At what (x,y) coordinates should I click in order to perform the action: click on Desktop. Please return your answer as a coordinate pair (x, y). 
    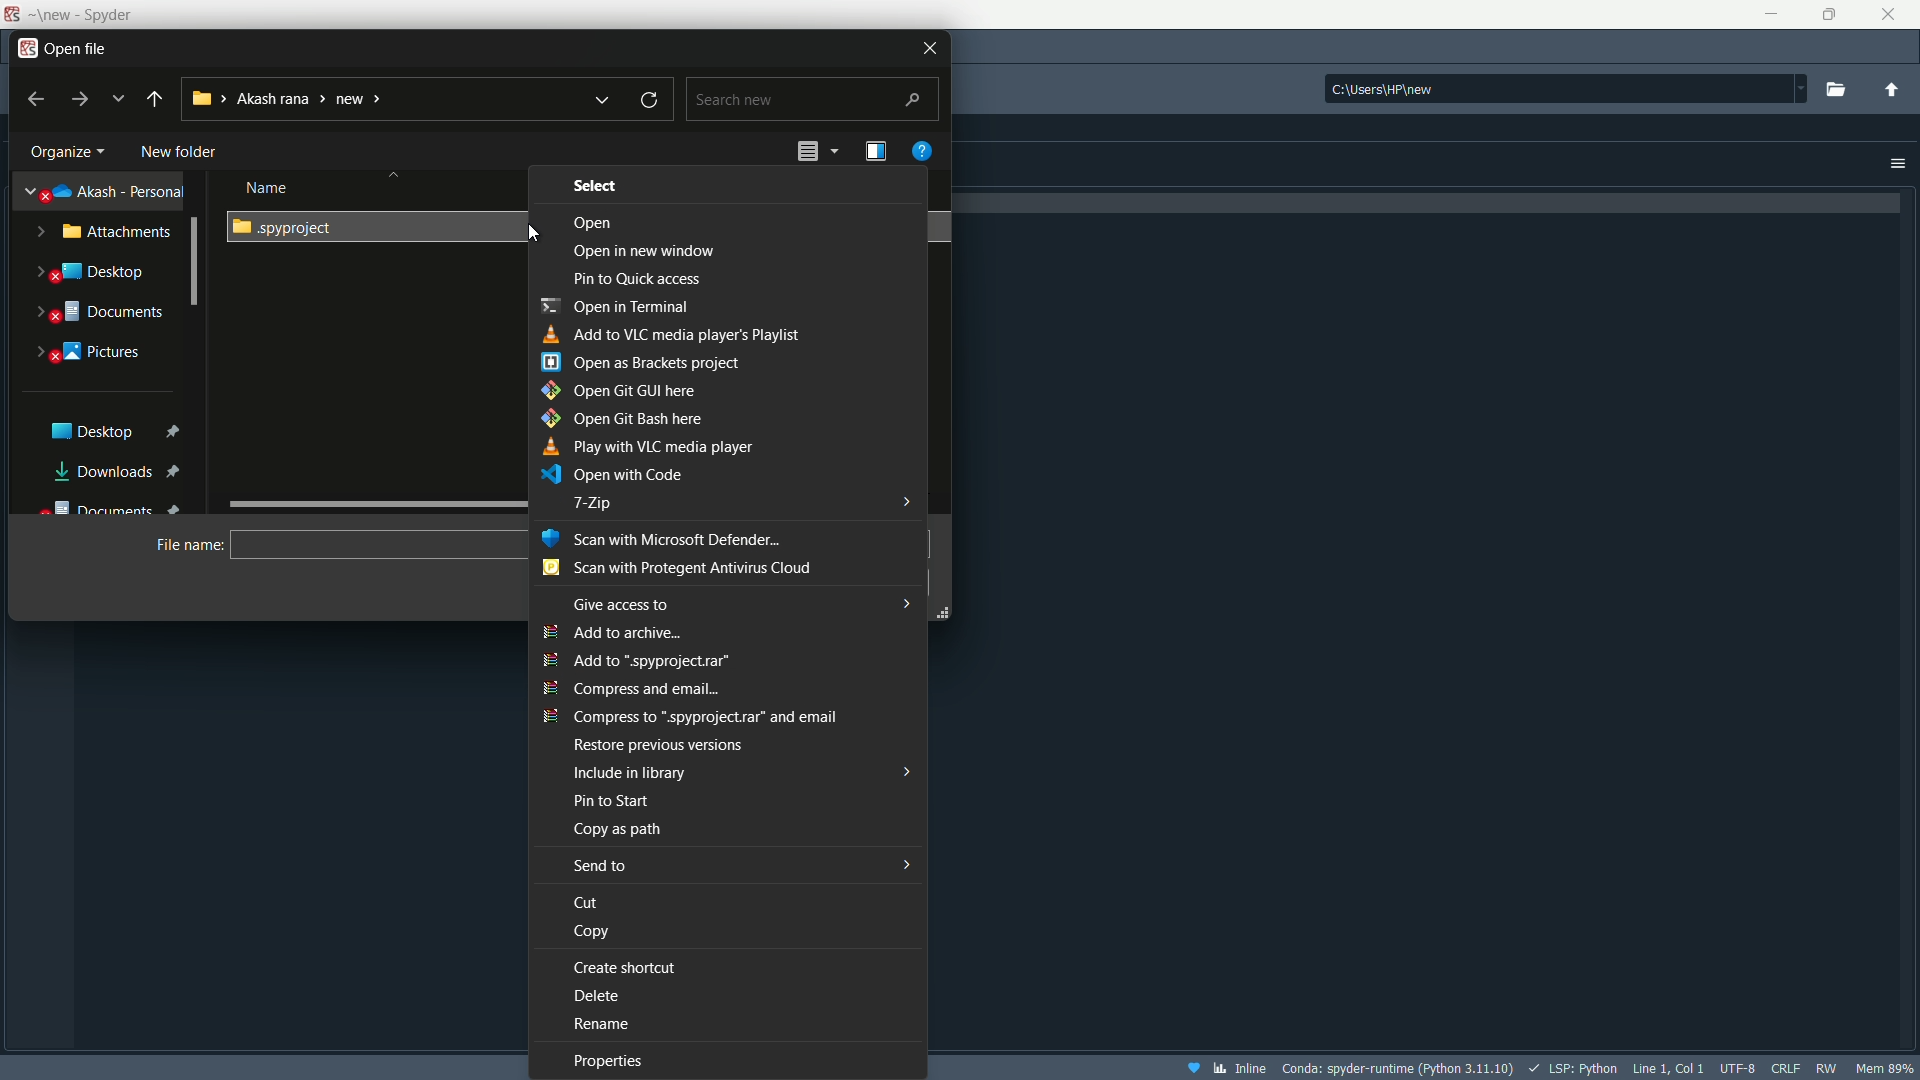
    Looking at the image, I should click on (112, 431).